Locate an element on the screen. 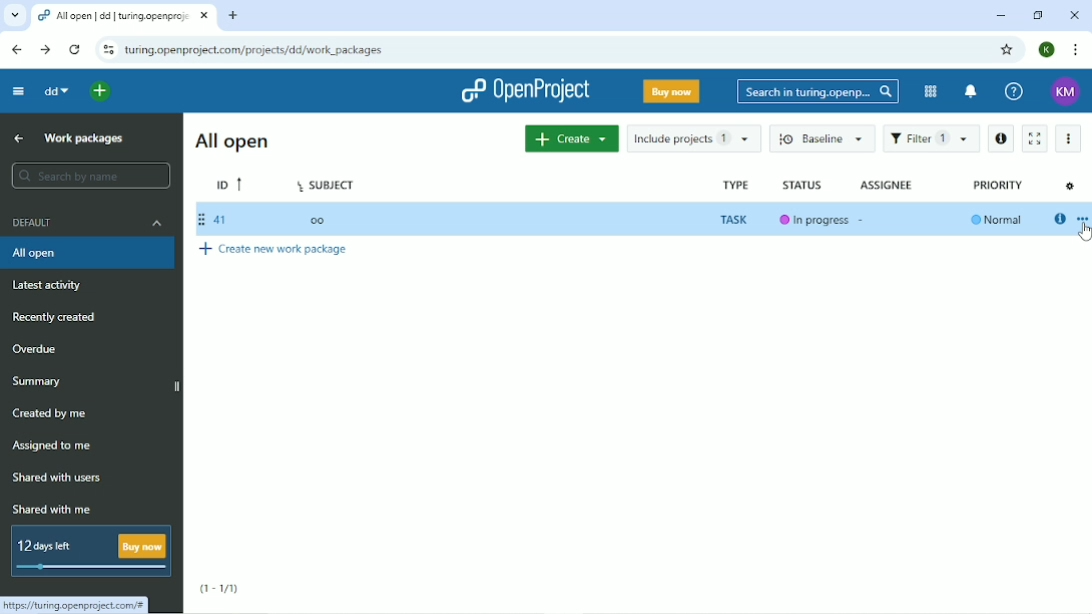 The width and height of the screenshot is (1092, 614). Default is located at coordinates (89, 223).